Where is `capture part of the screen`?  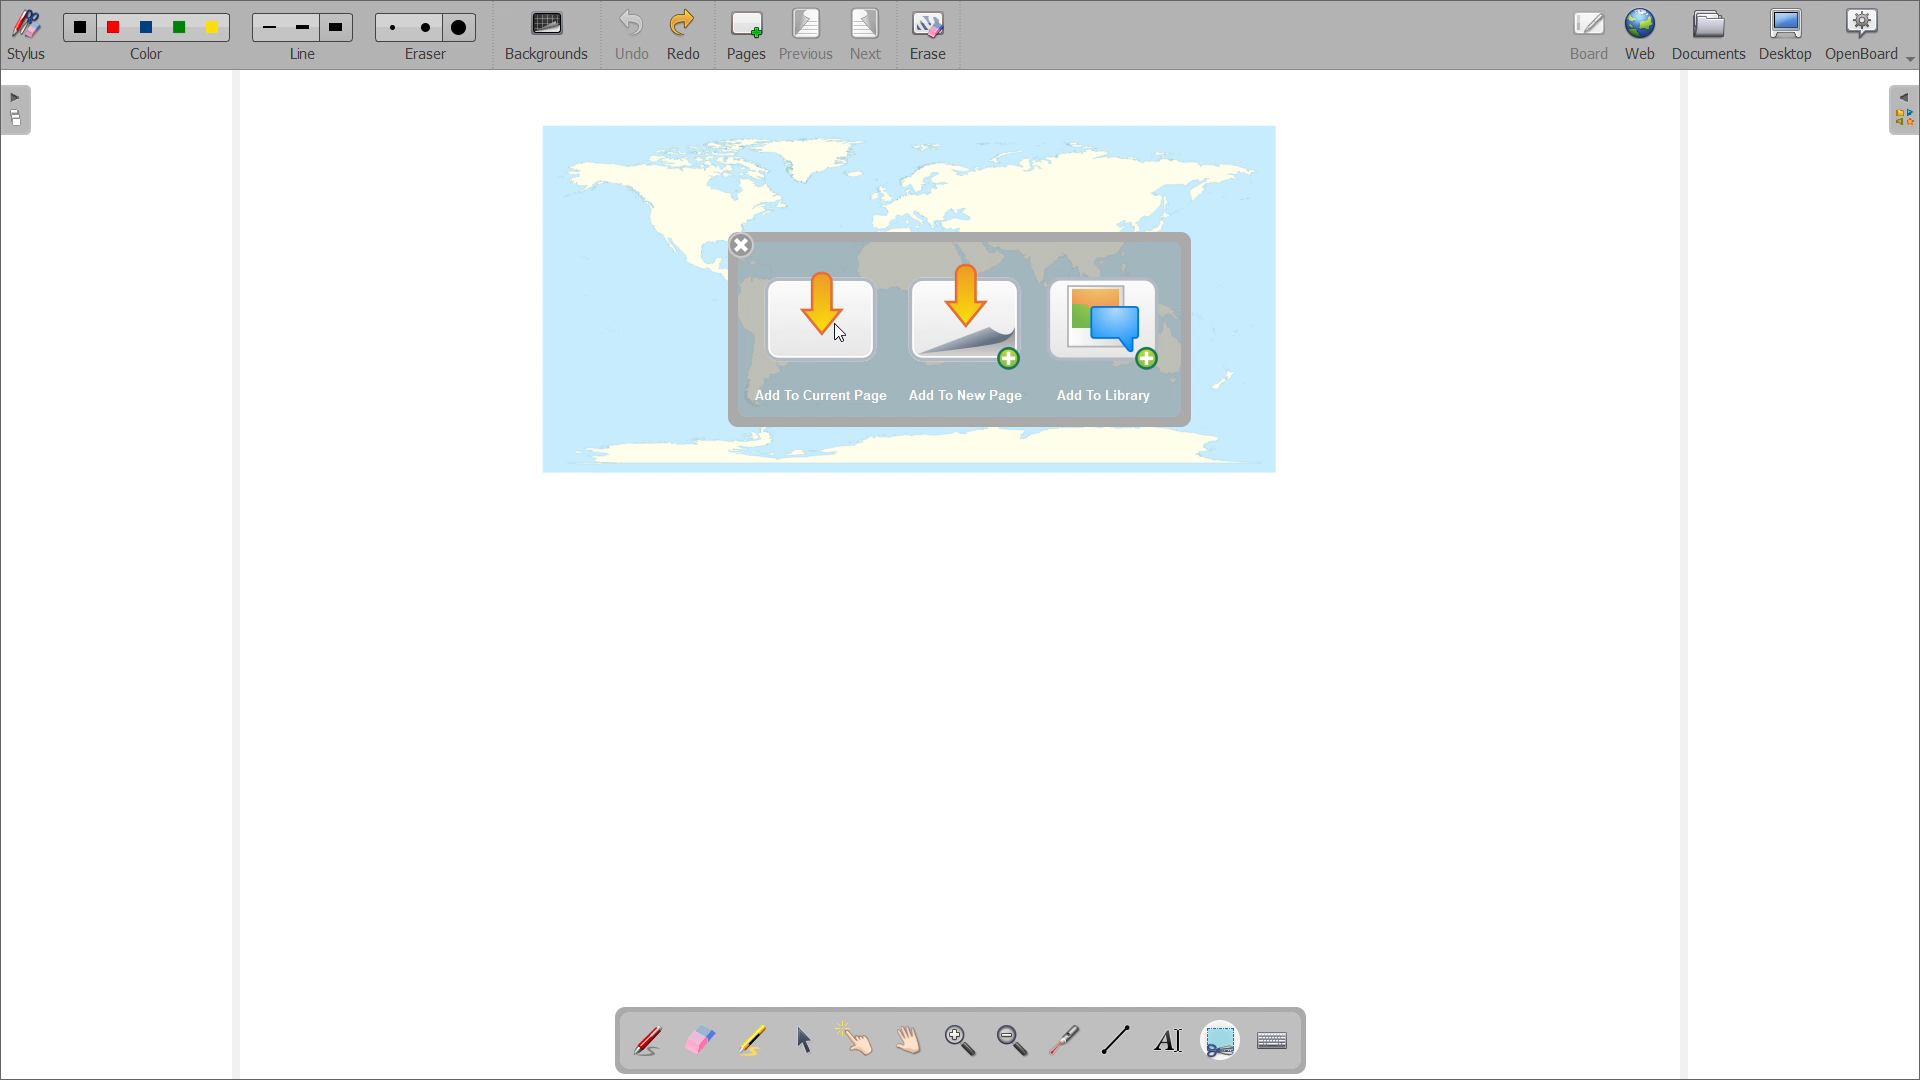 capture part of the screen is located at coordinates (1220, 1042).